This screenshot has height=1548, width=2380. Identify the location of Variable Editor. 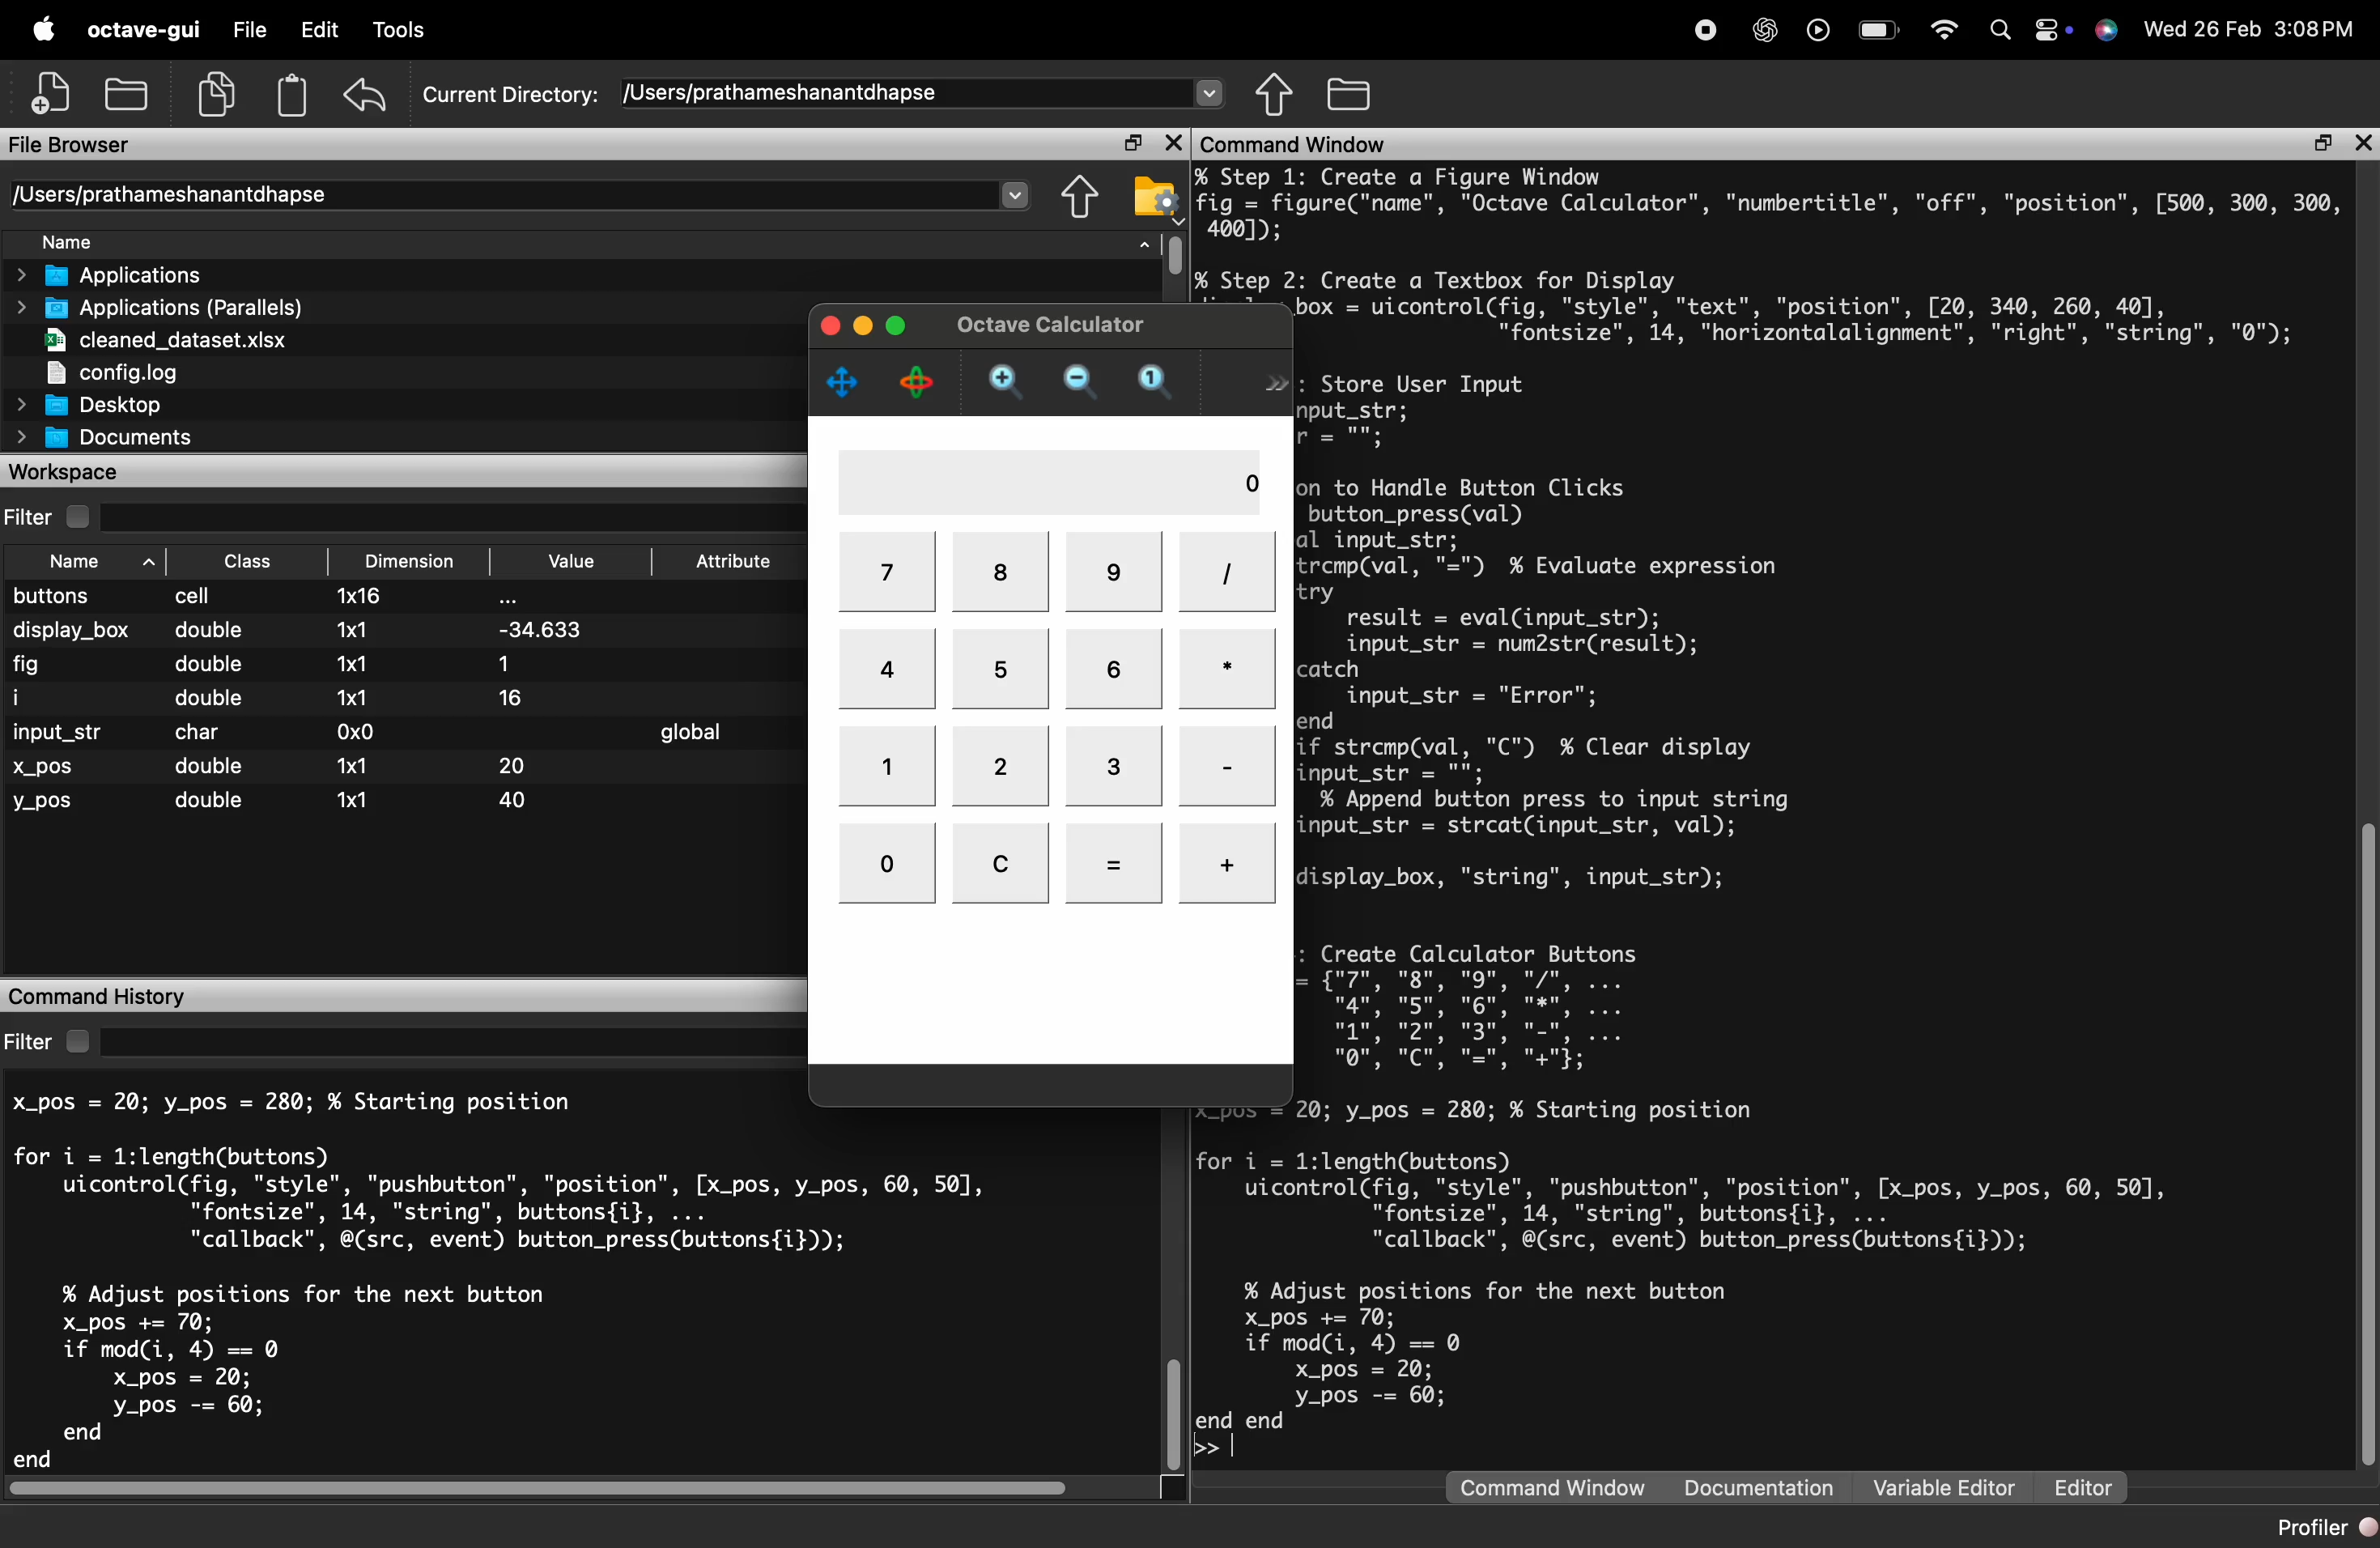
(1940, 1489).